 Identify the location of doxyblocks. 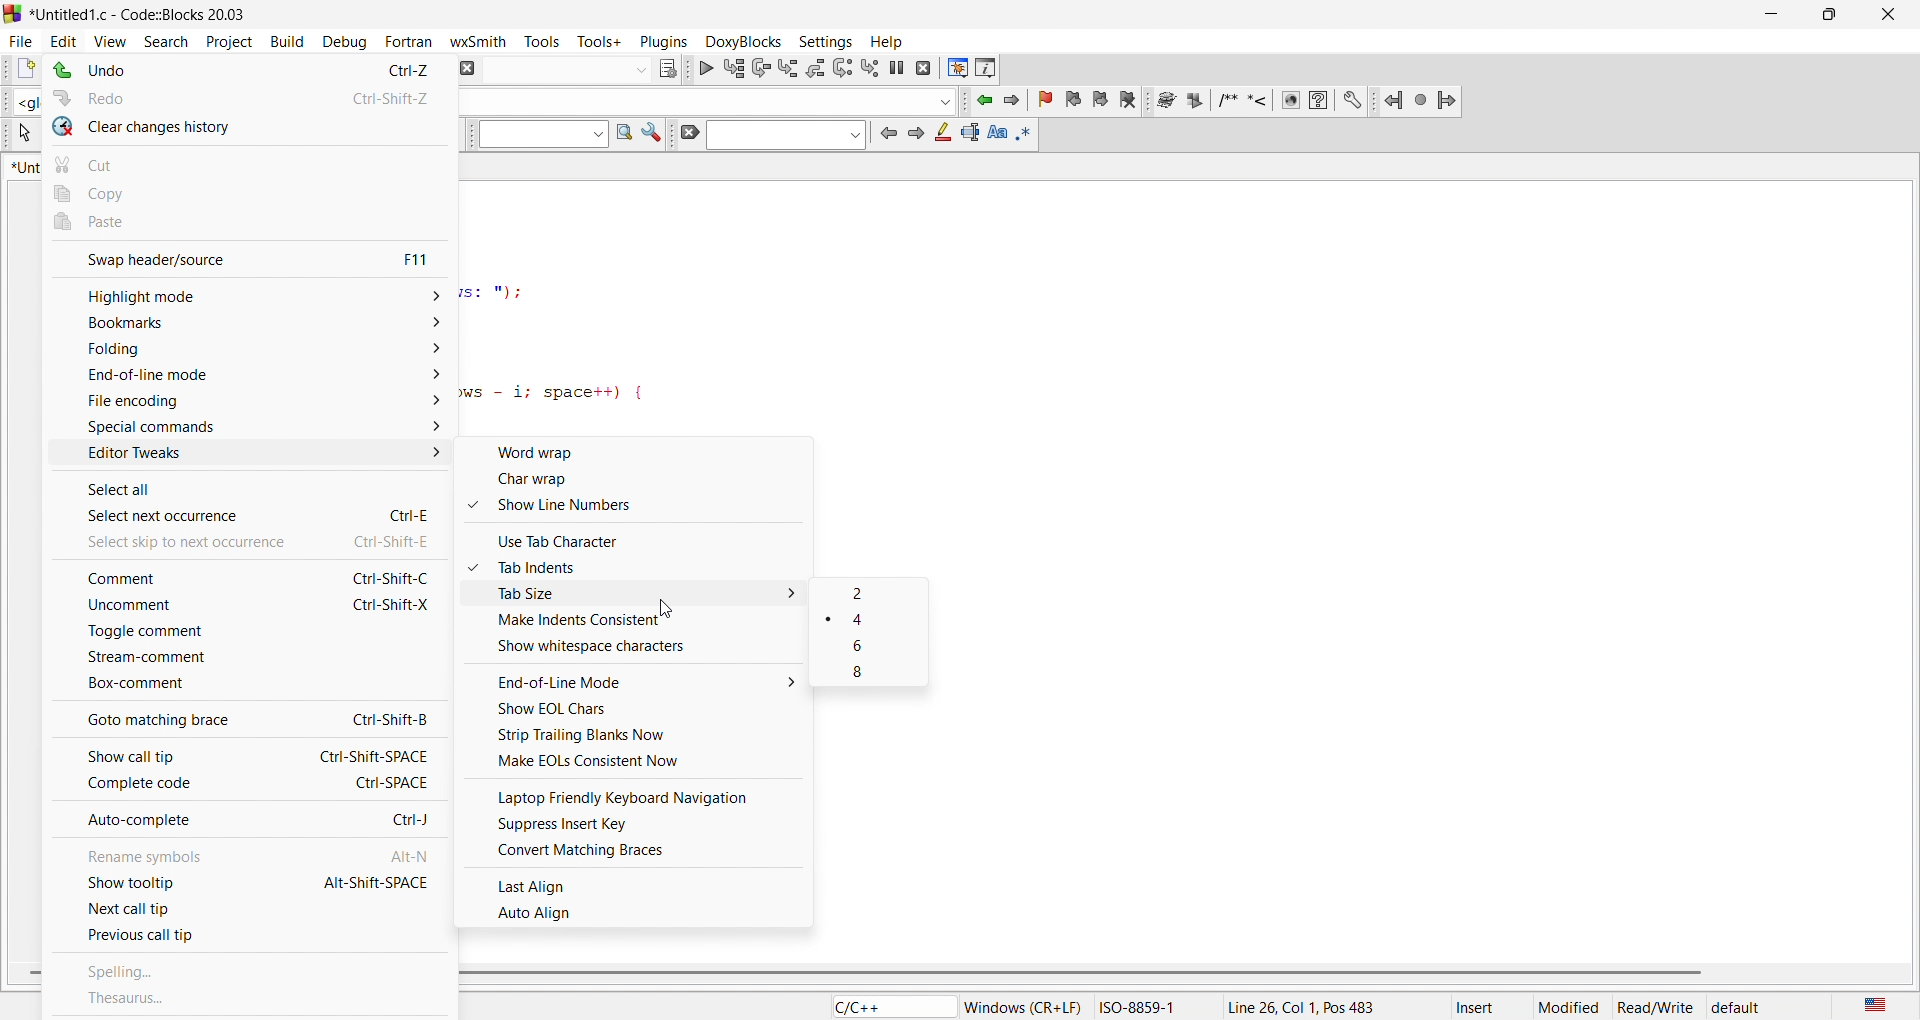
(738, 38).